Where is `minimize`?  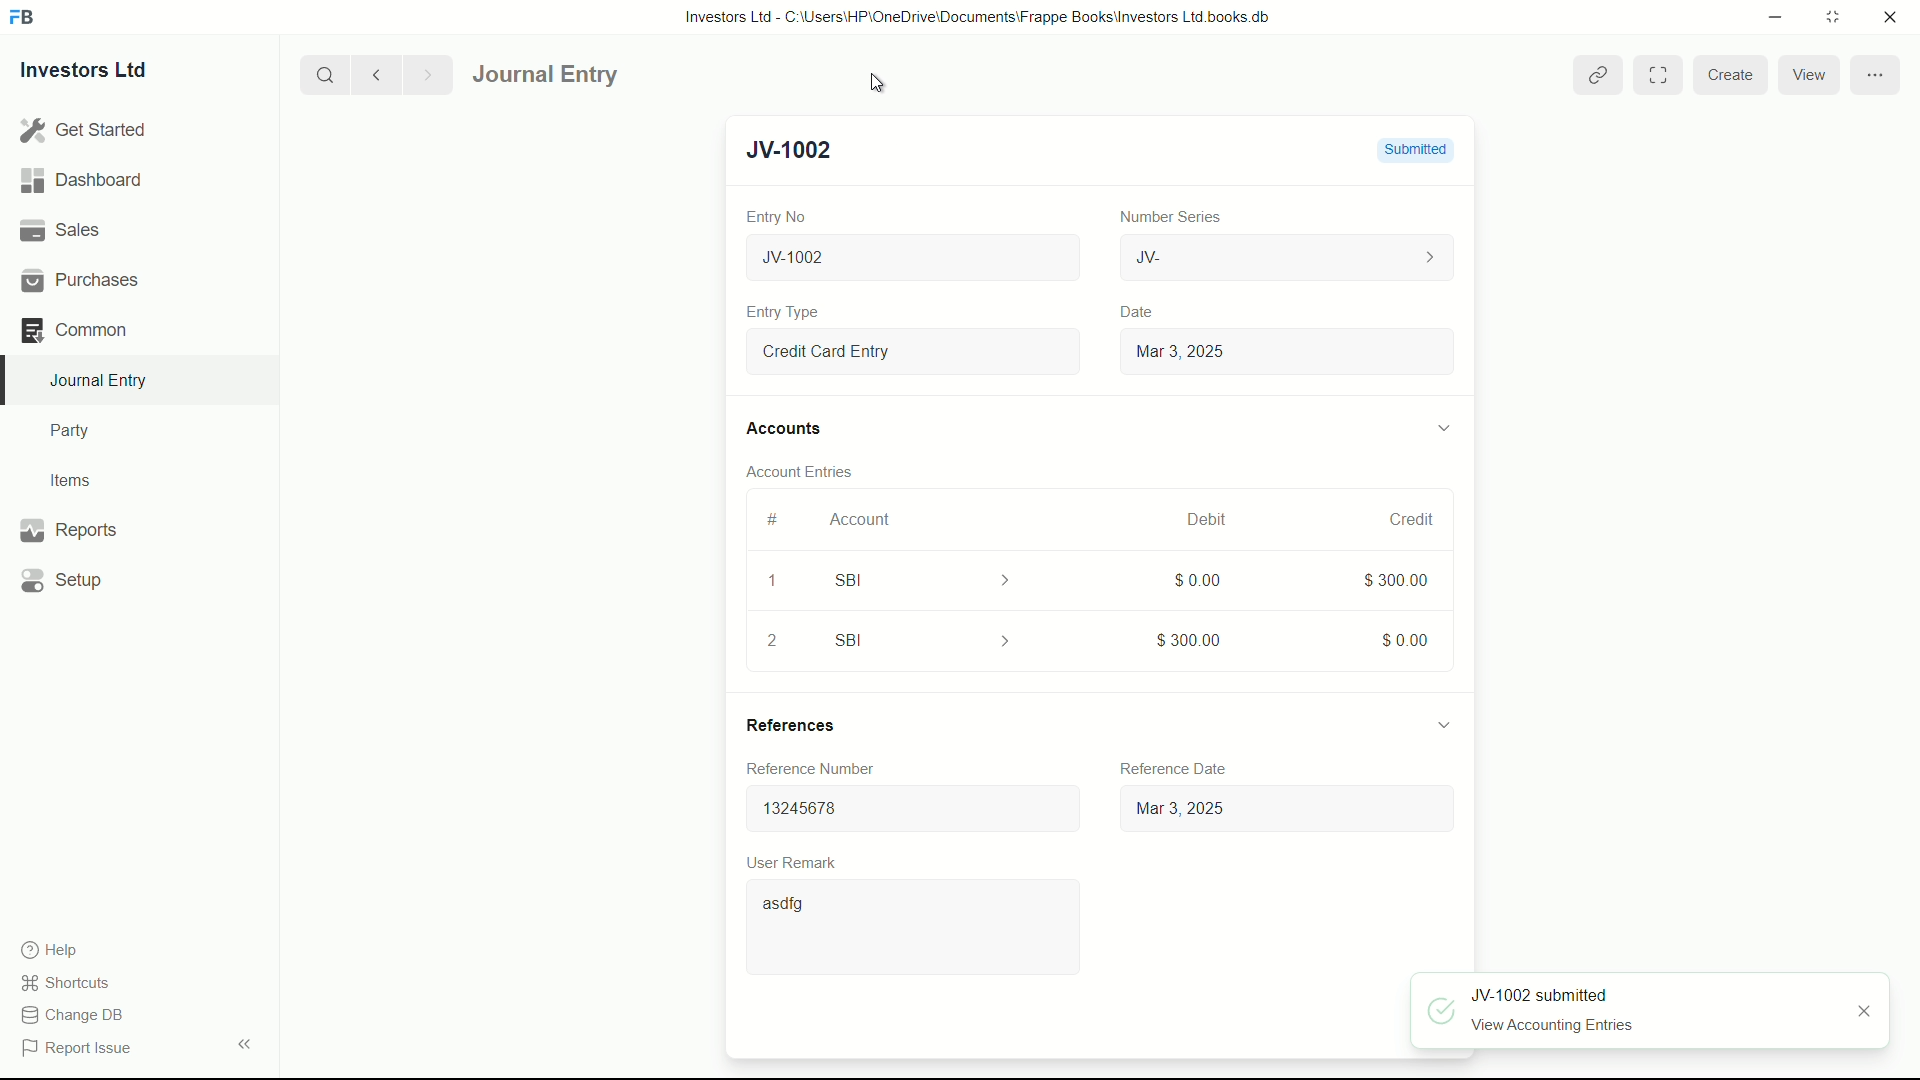
minimize is located at coordinates (1770, 15).